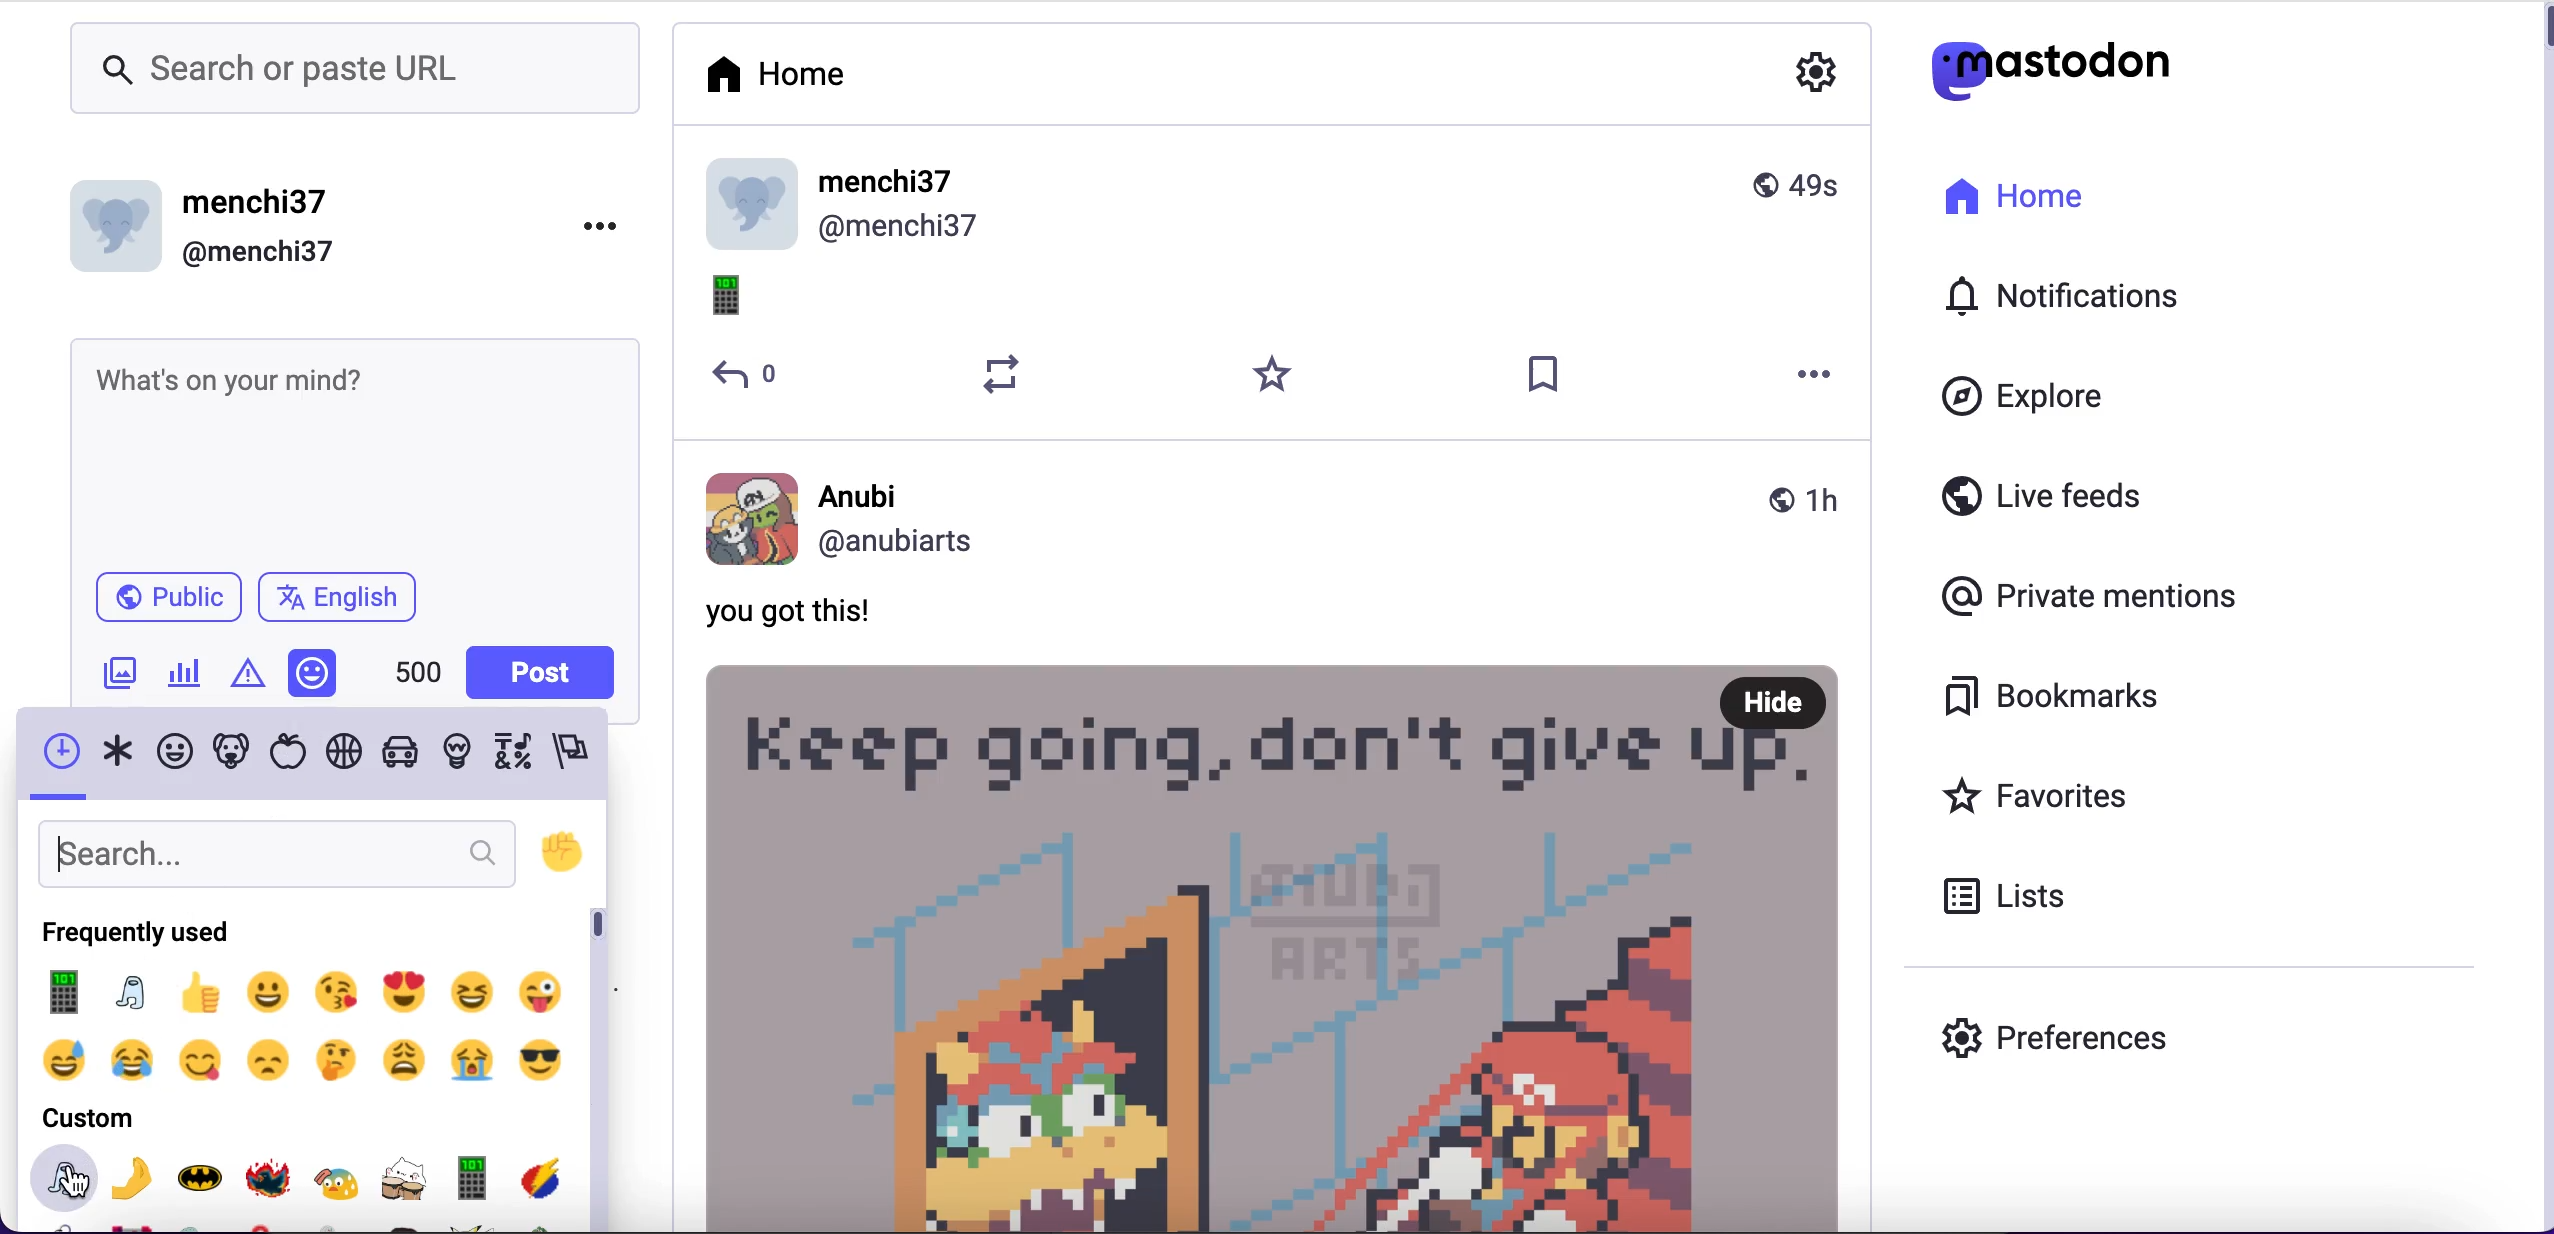  I want to click on emoji, so click(742, 300).